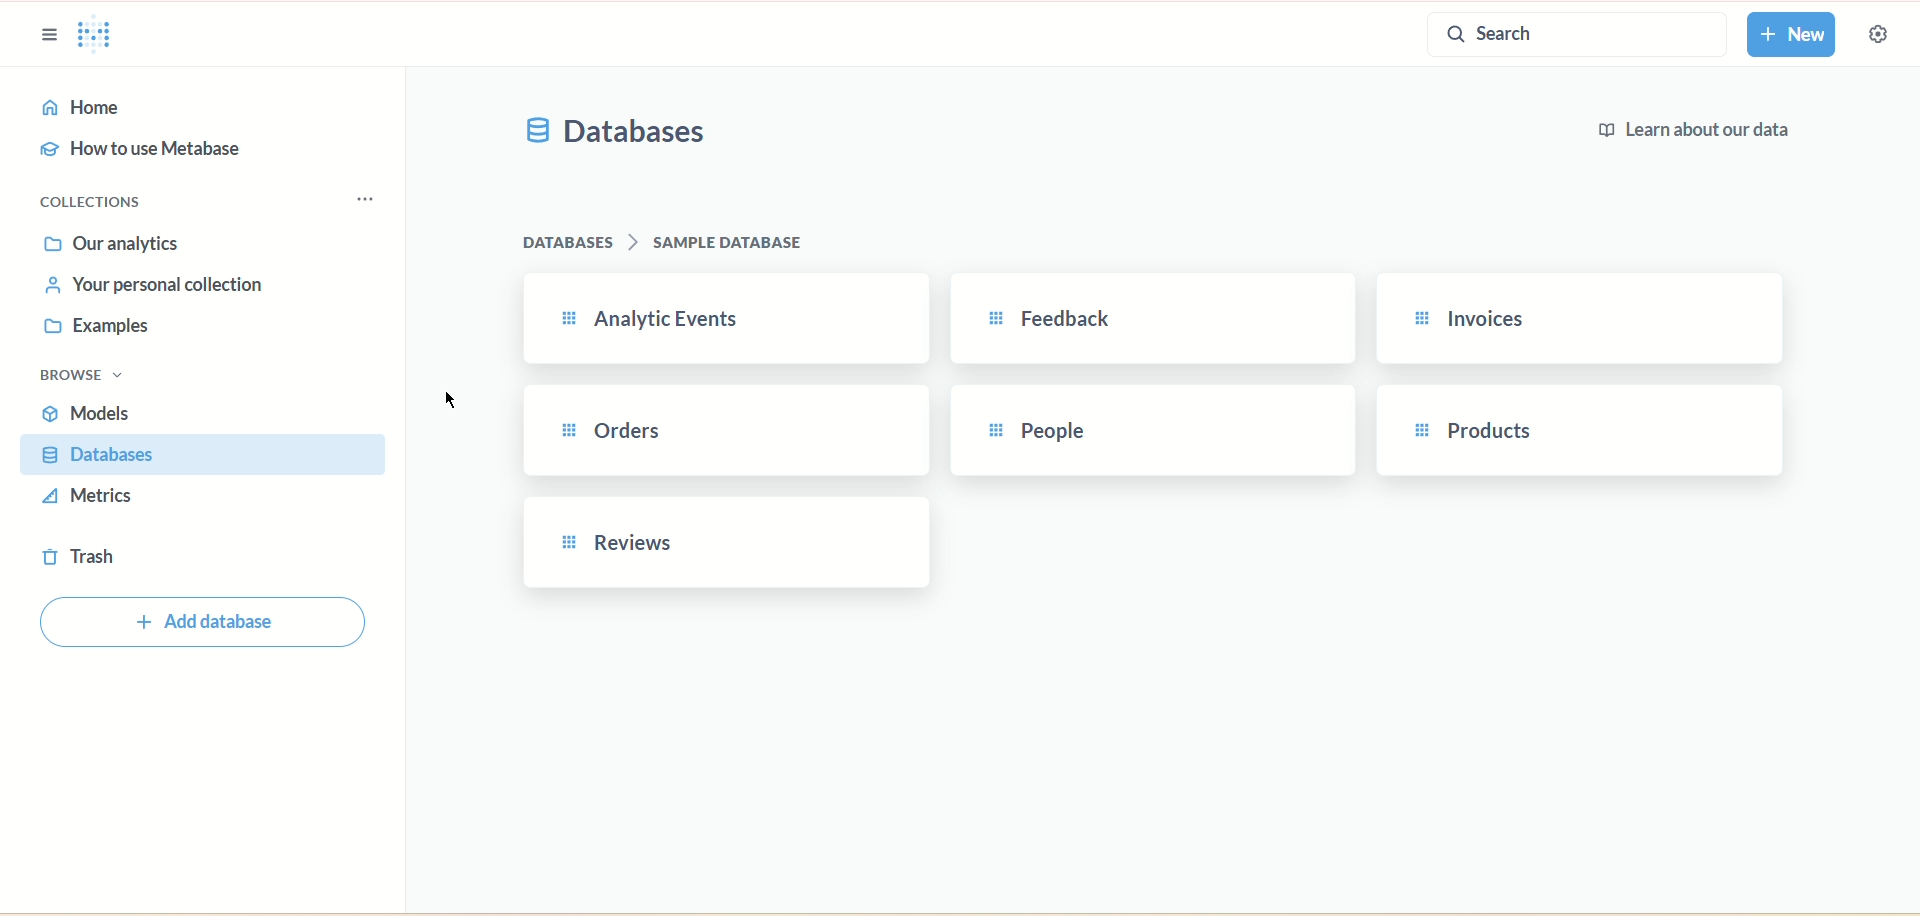  What do you see at coordinates (1155, 317) in the screenshot?
I see `feedback` at bounding box center [1155, 317].